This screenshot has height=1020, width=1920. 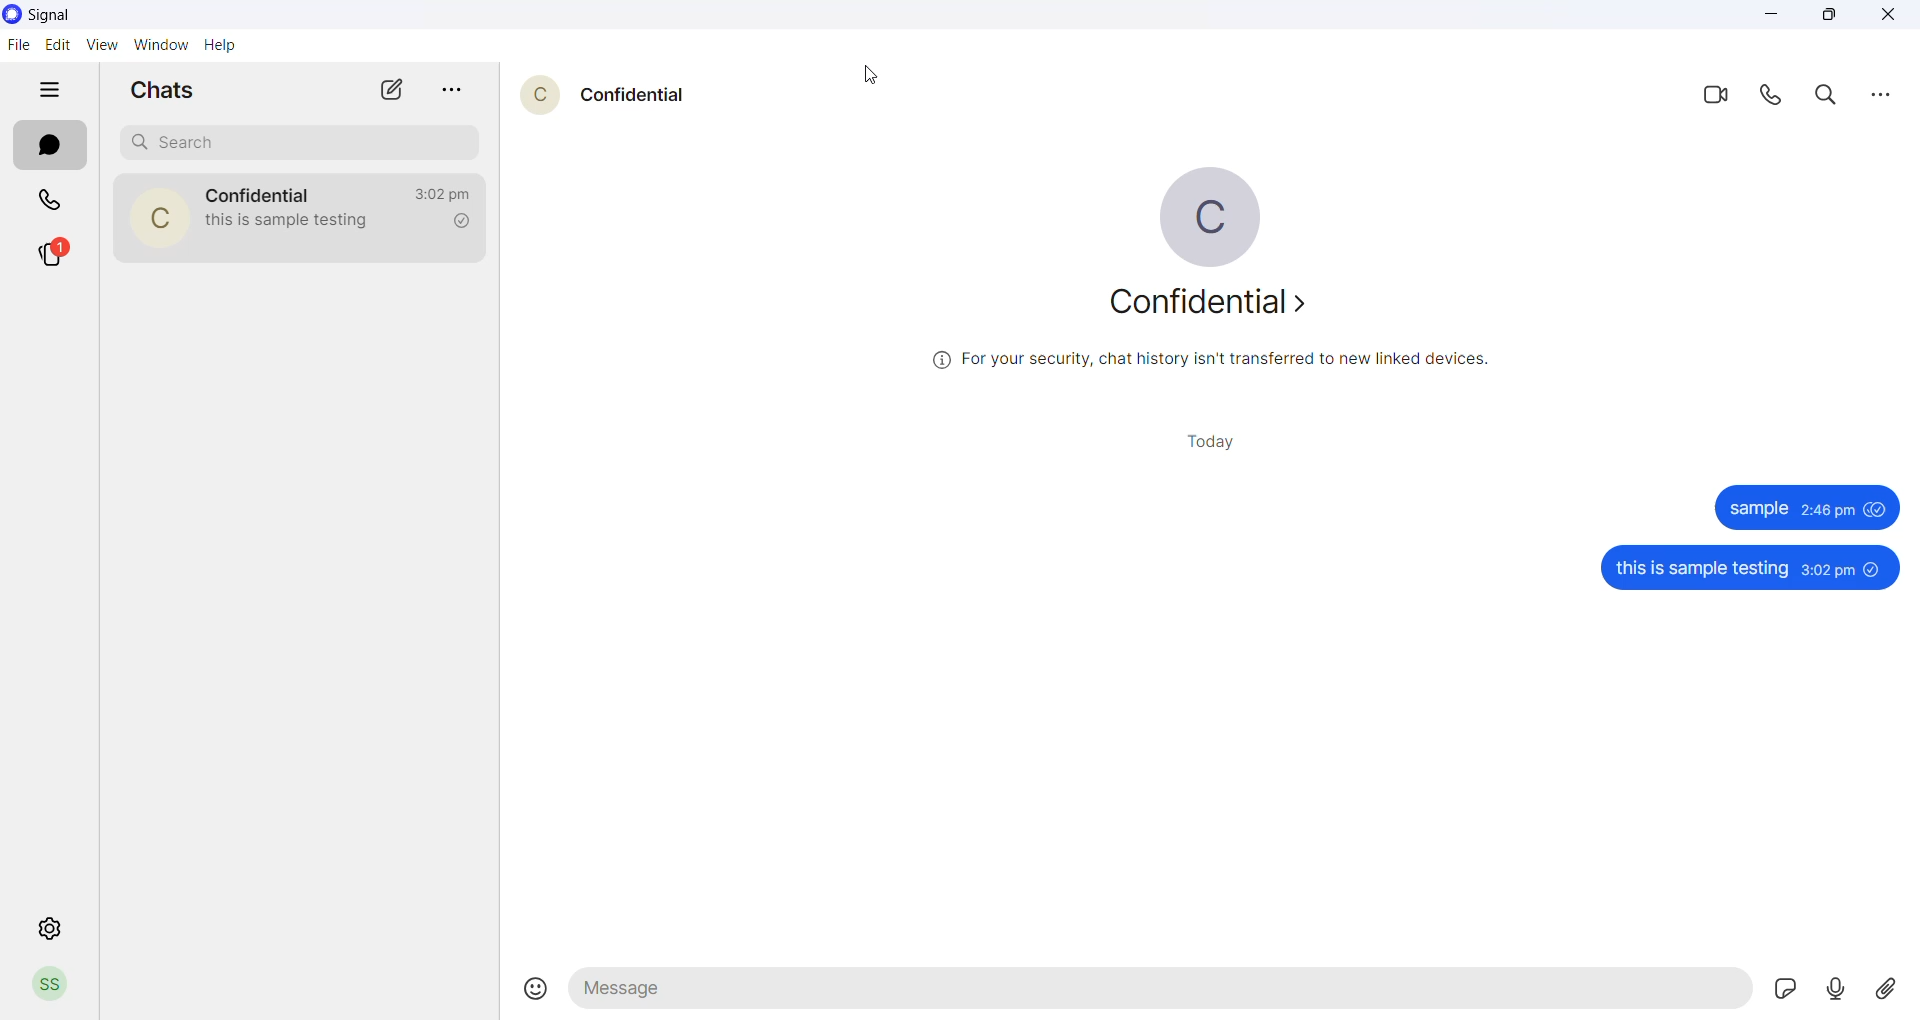 What do you see at coordinates (49, 986) in the screenshot?
I see `profile` at bounding box center [49, 986].